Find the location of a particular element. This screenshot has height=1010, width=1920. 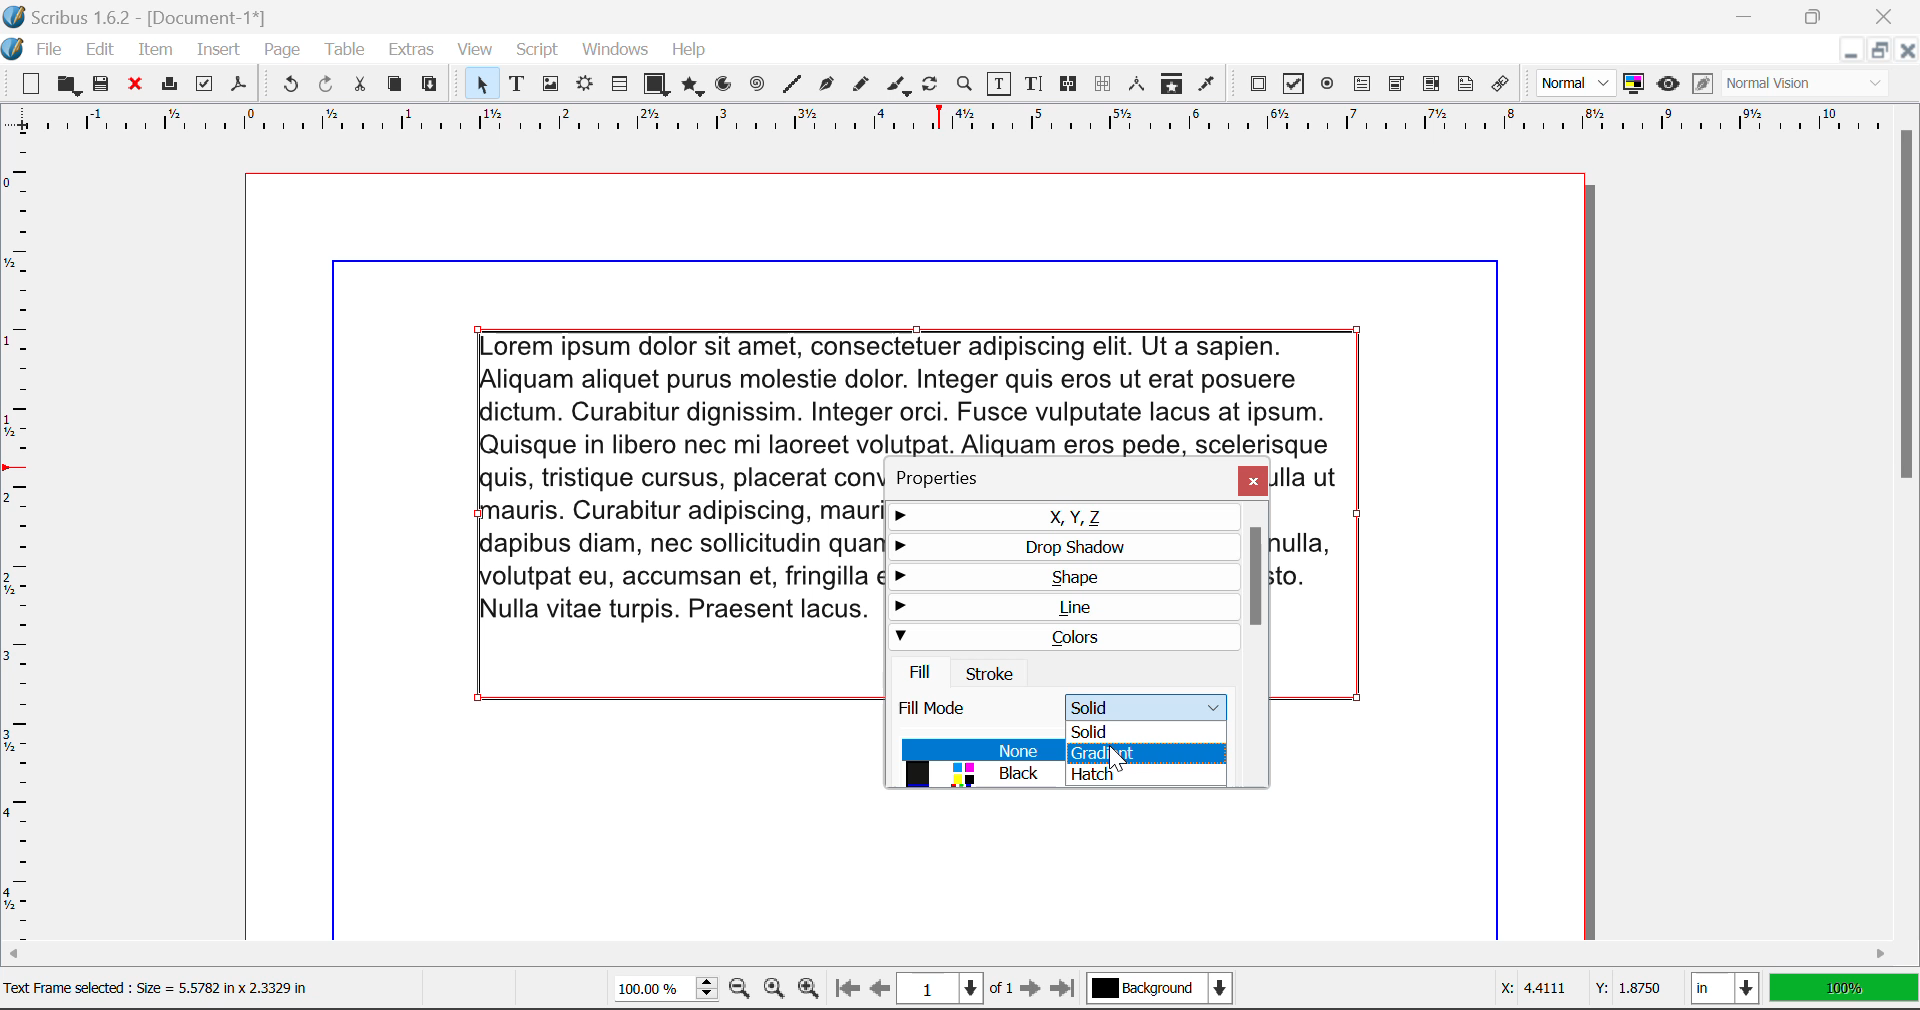

Discard is located at coordinates (134, 86).